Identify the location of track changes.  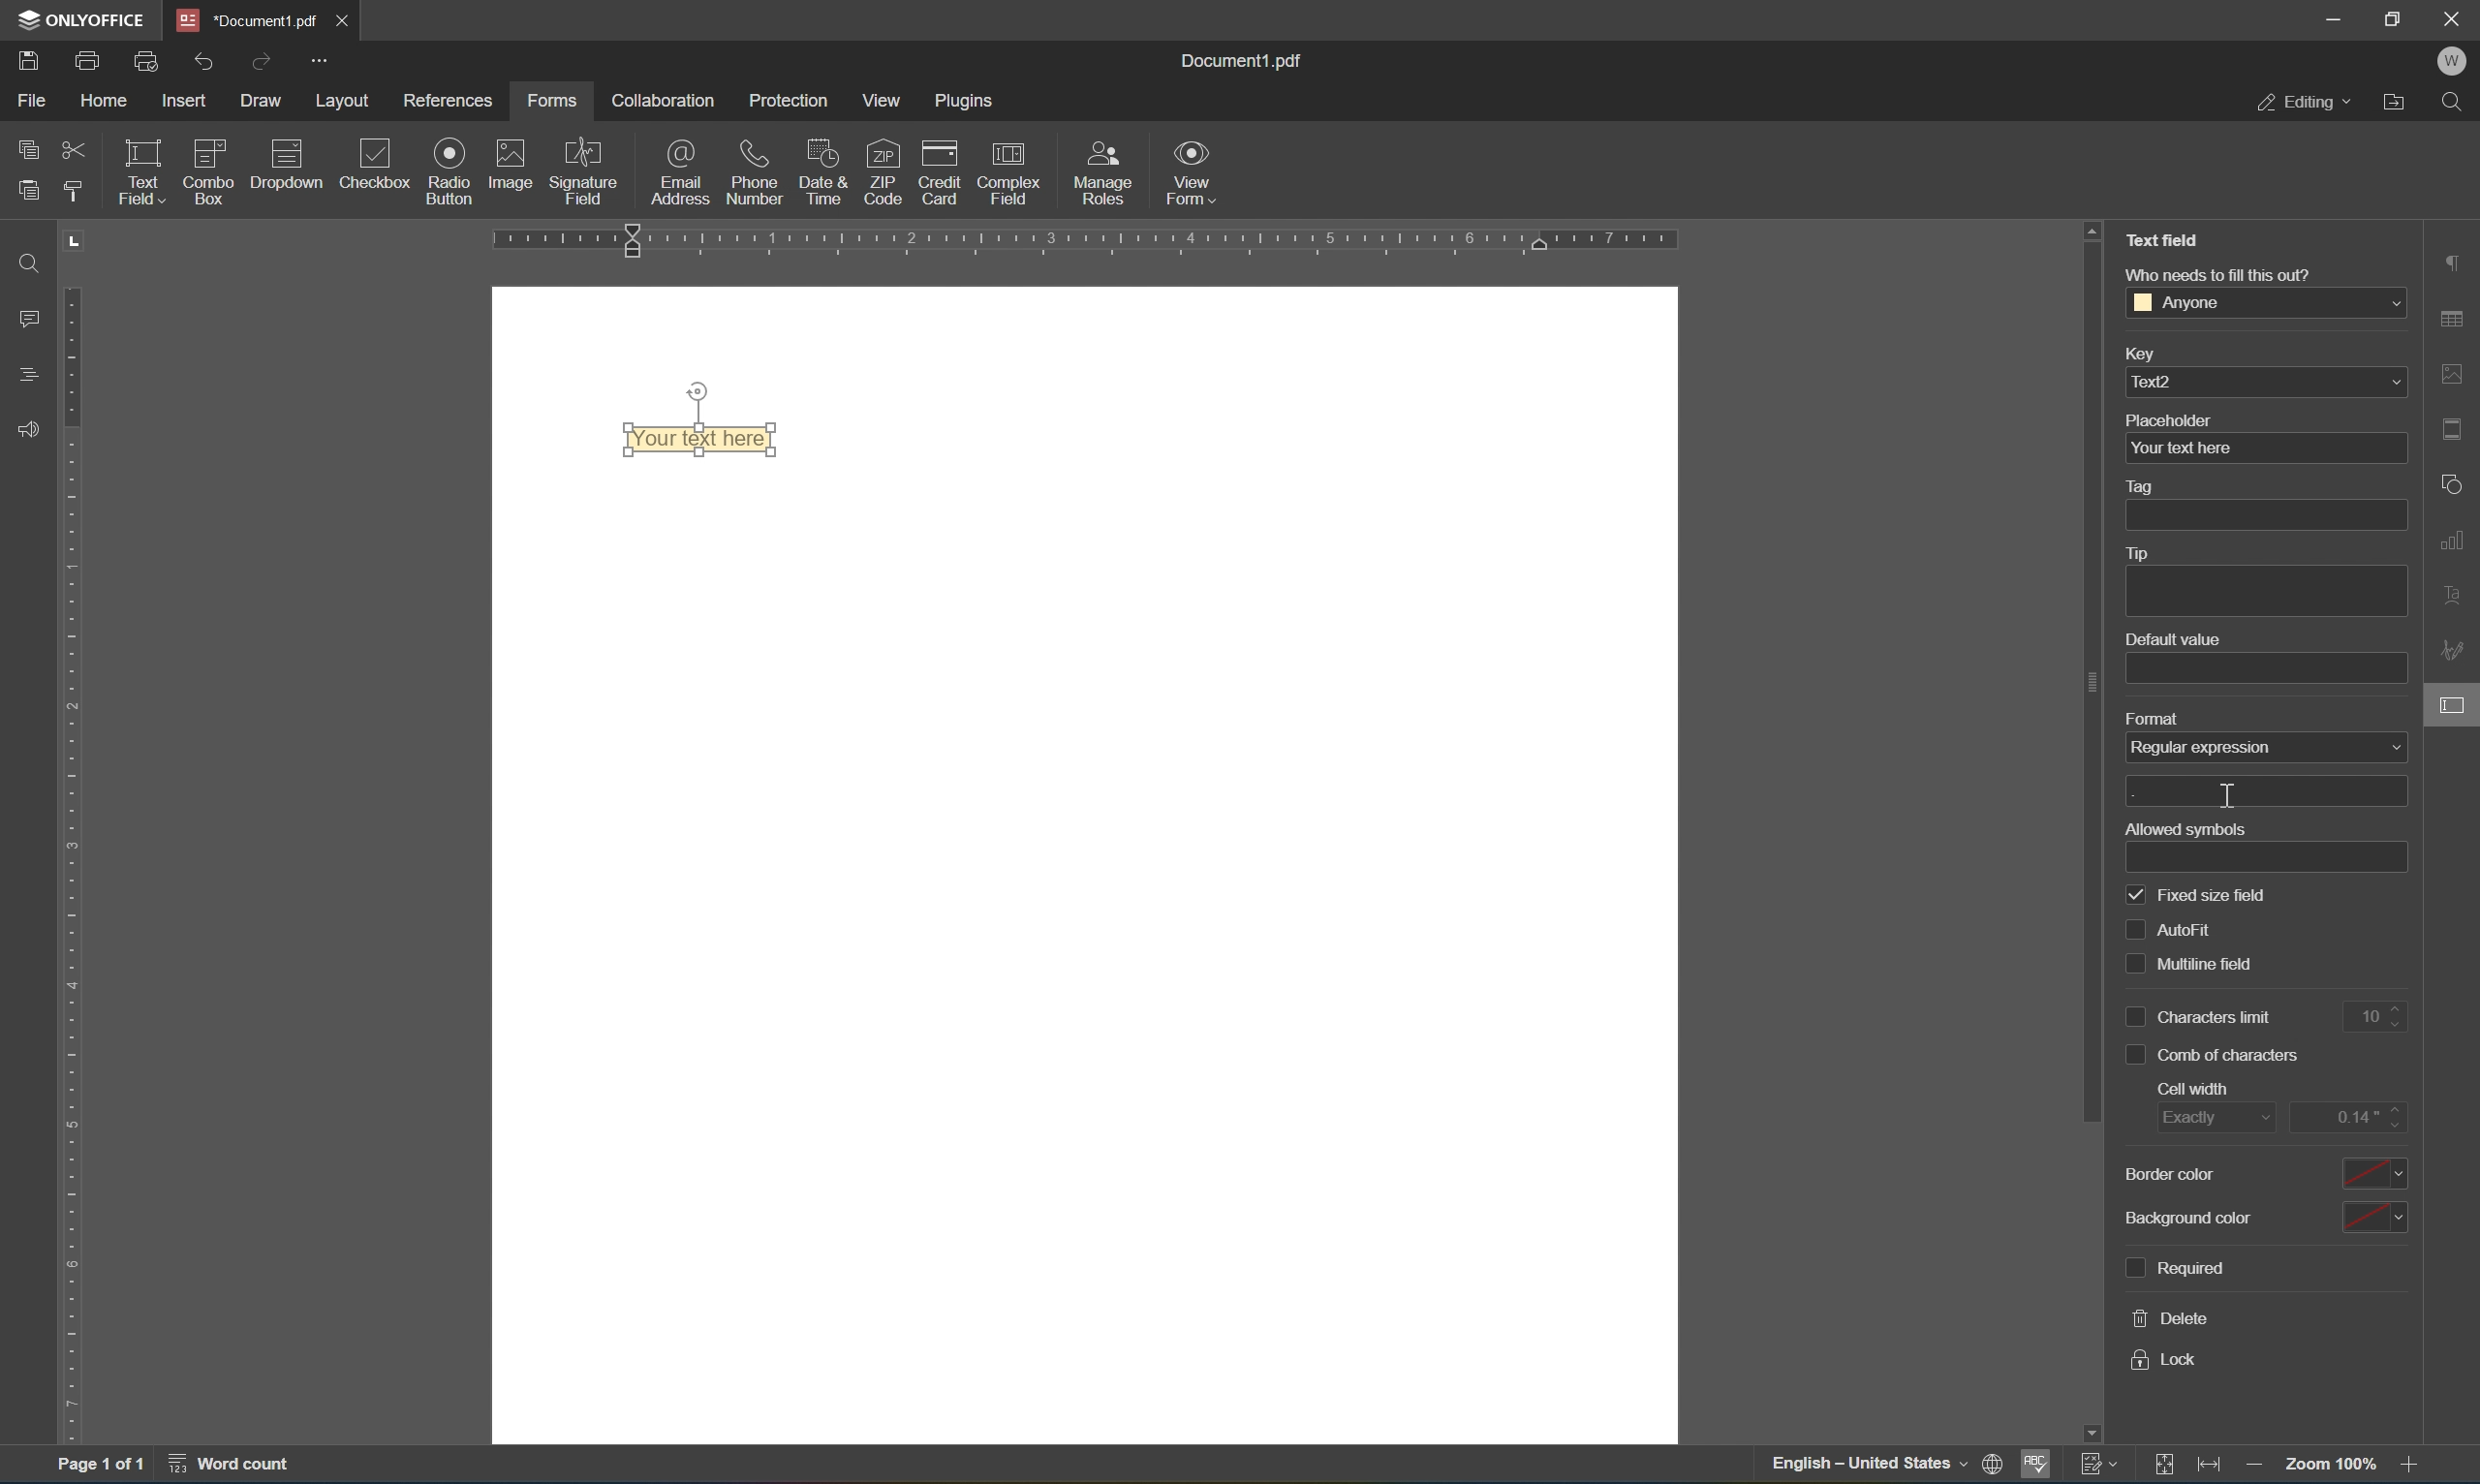
(2096, 1466).